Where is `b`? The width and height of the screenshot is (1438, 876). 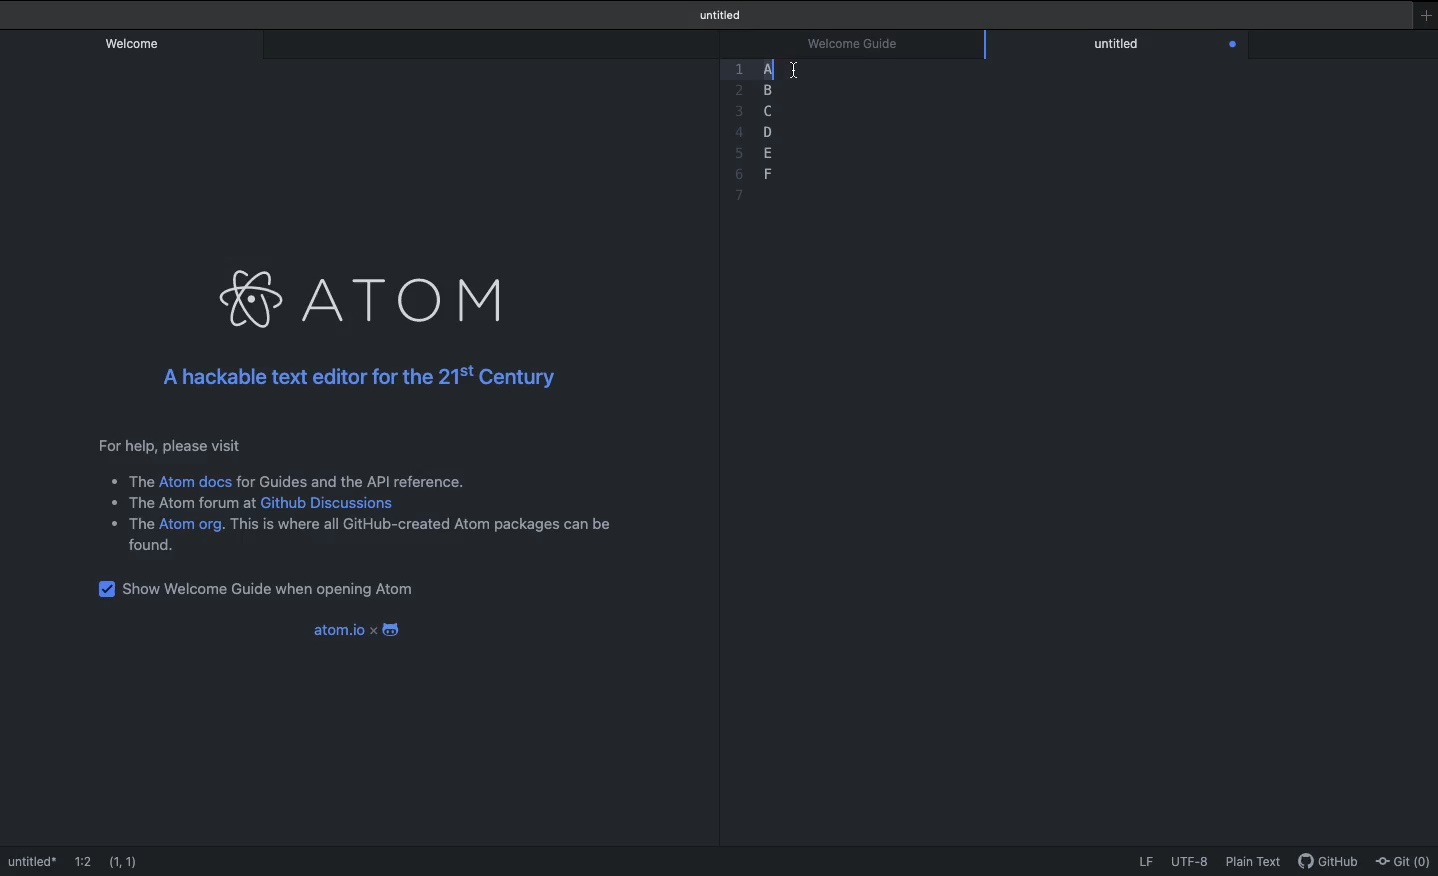 b is located at coordinates (768, 88).